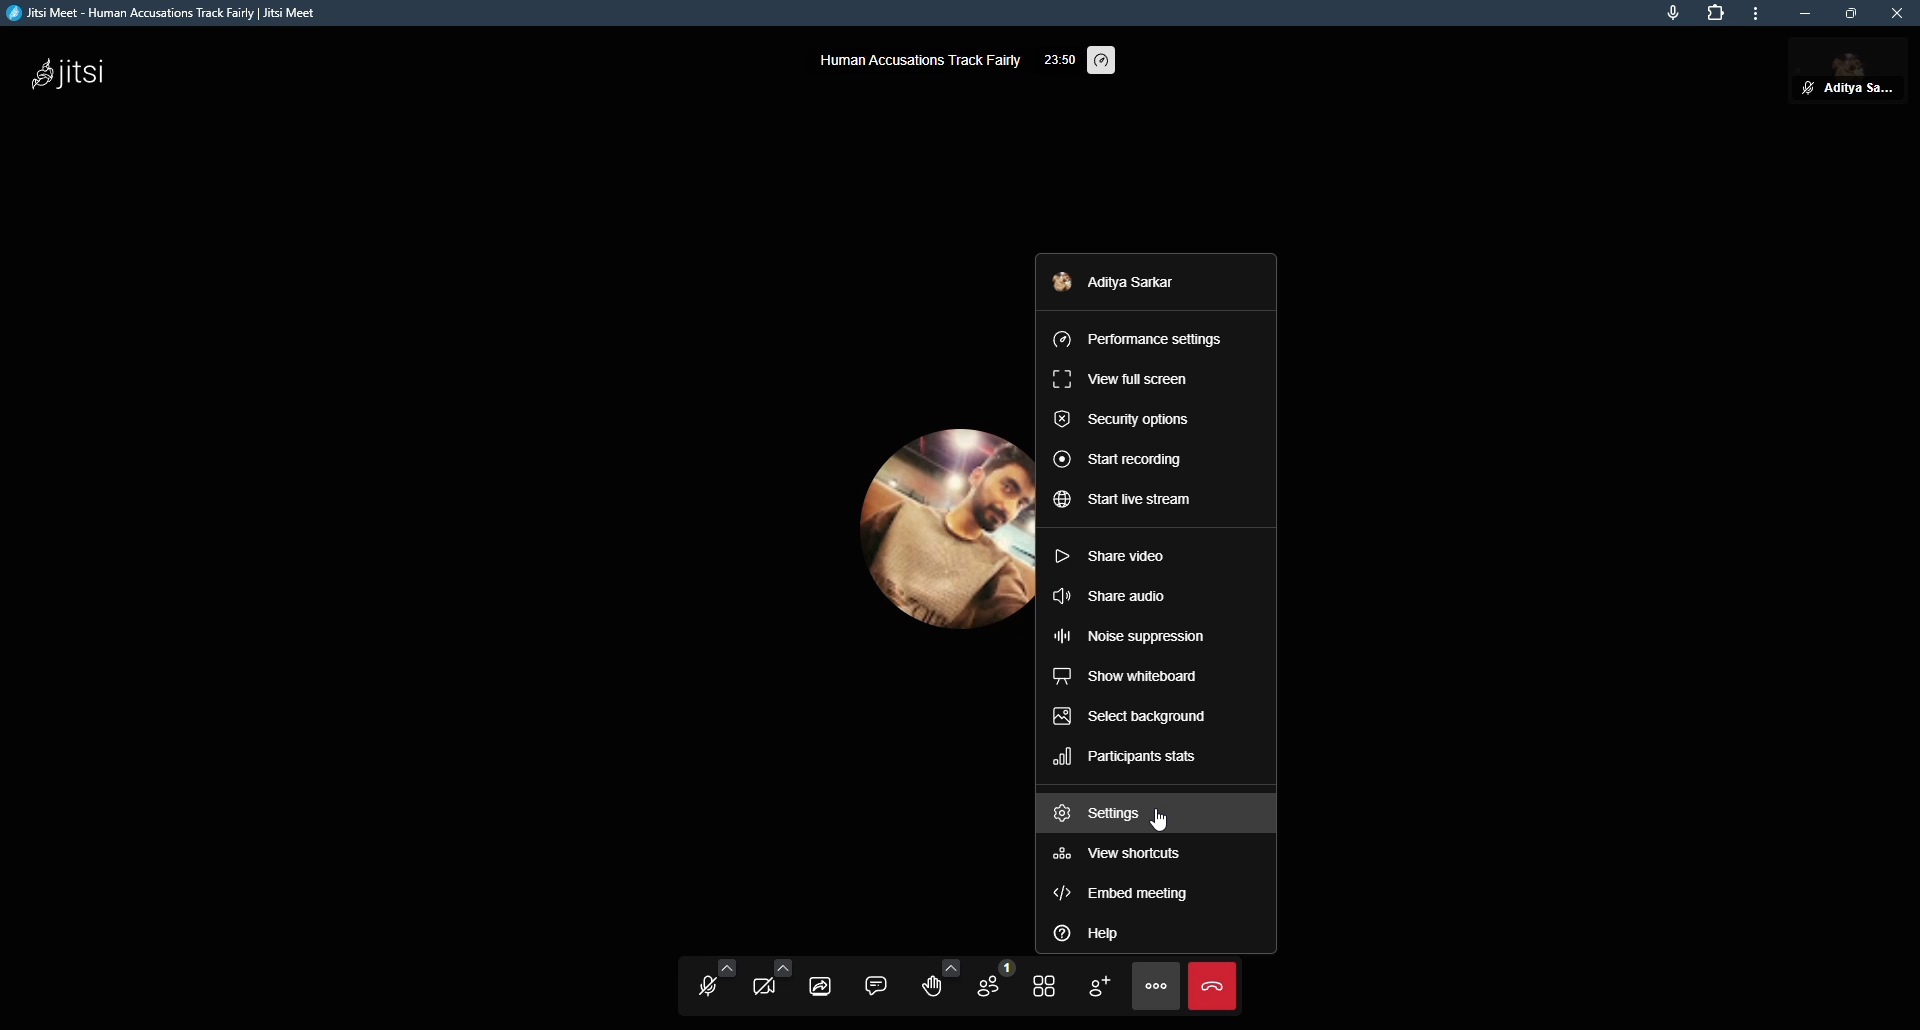 This screenshot has width=1920, height=1030. I want to click on minimize, so click(1808, 15).